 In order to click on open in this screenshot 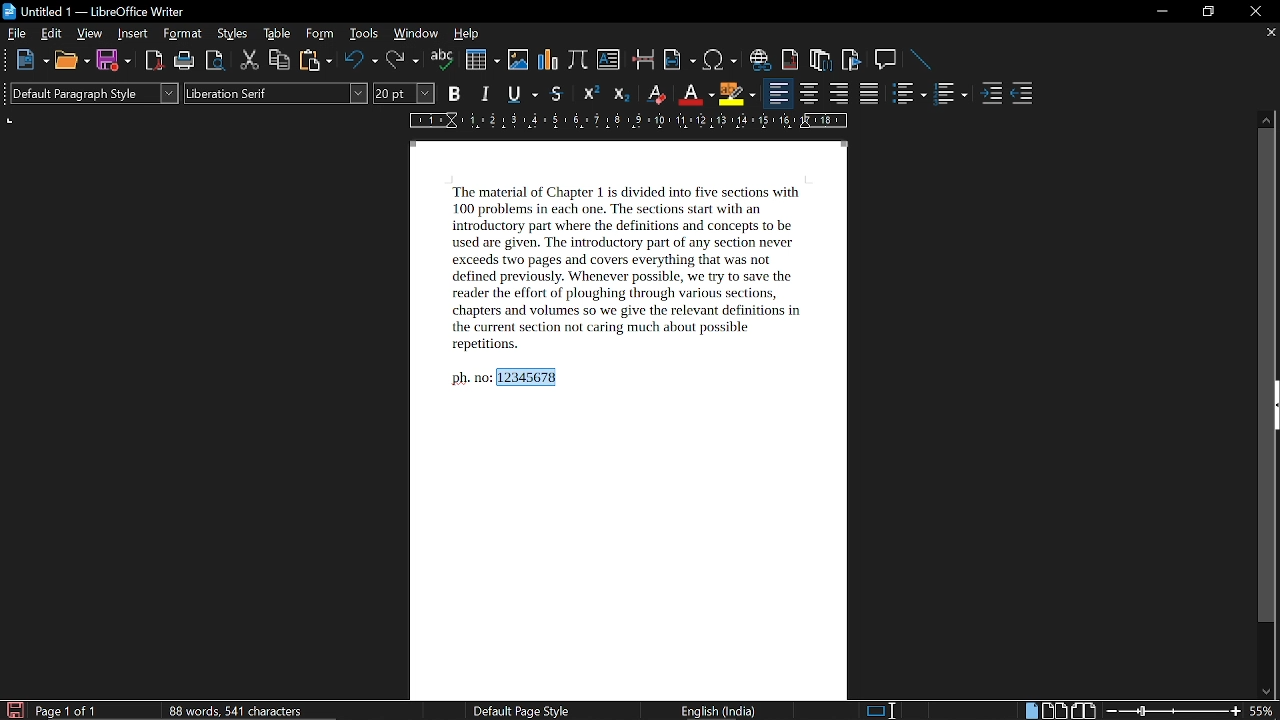, I will do `click(72, 60)`.